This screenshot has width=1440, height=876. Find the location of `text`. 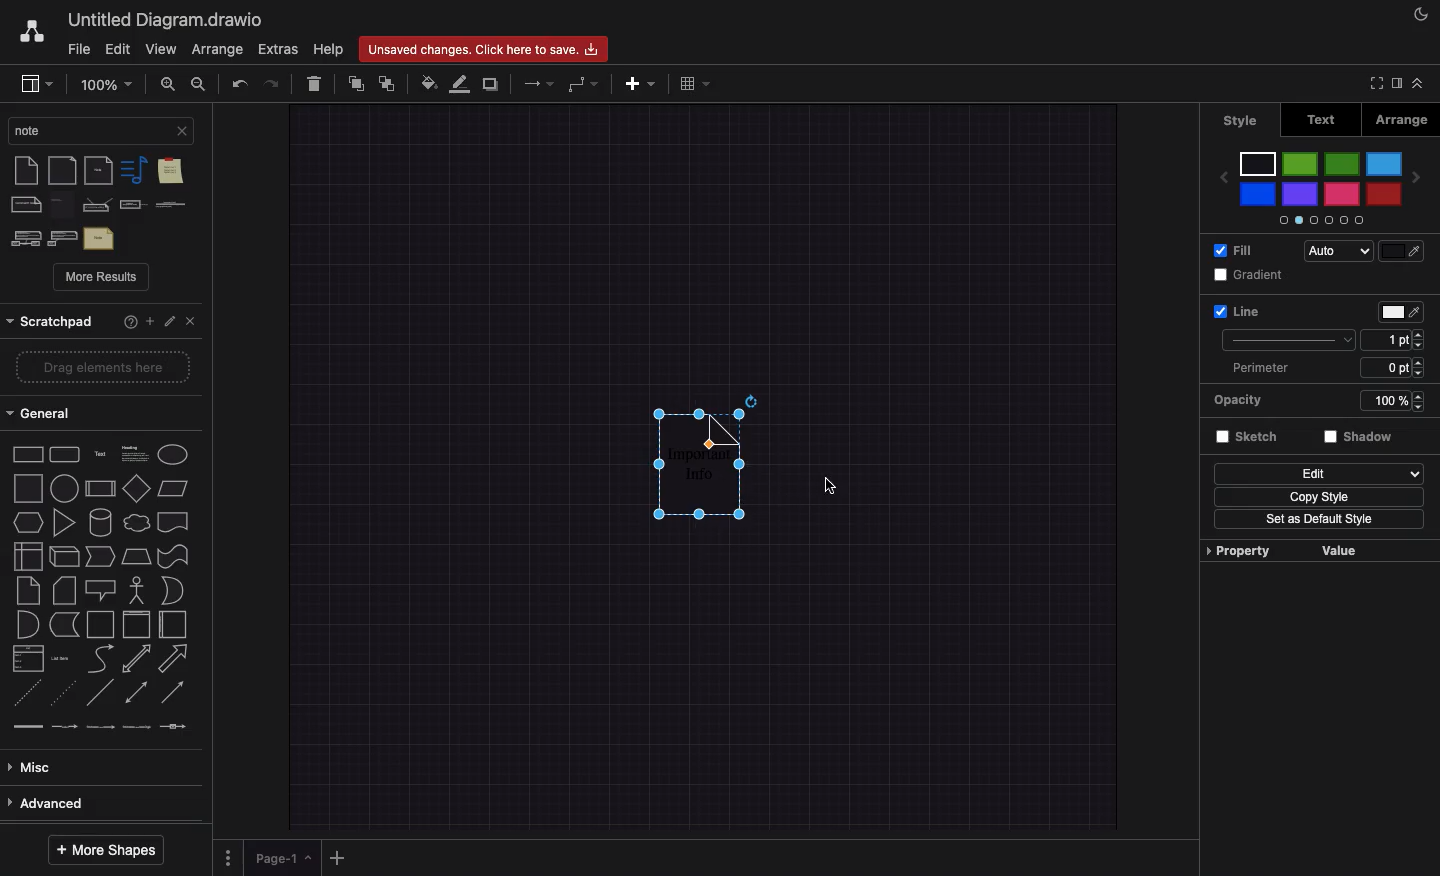

text is located at coordinates (100, 453).